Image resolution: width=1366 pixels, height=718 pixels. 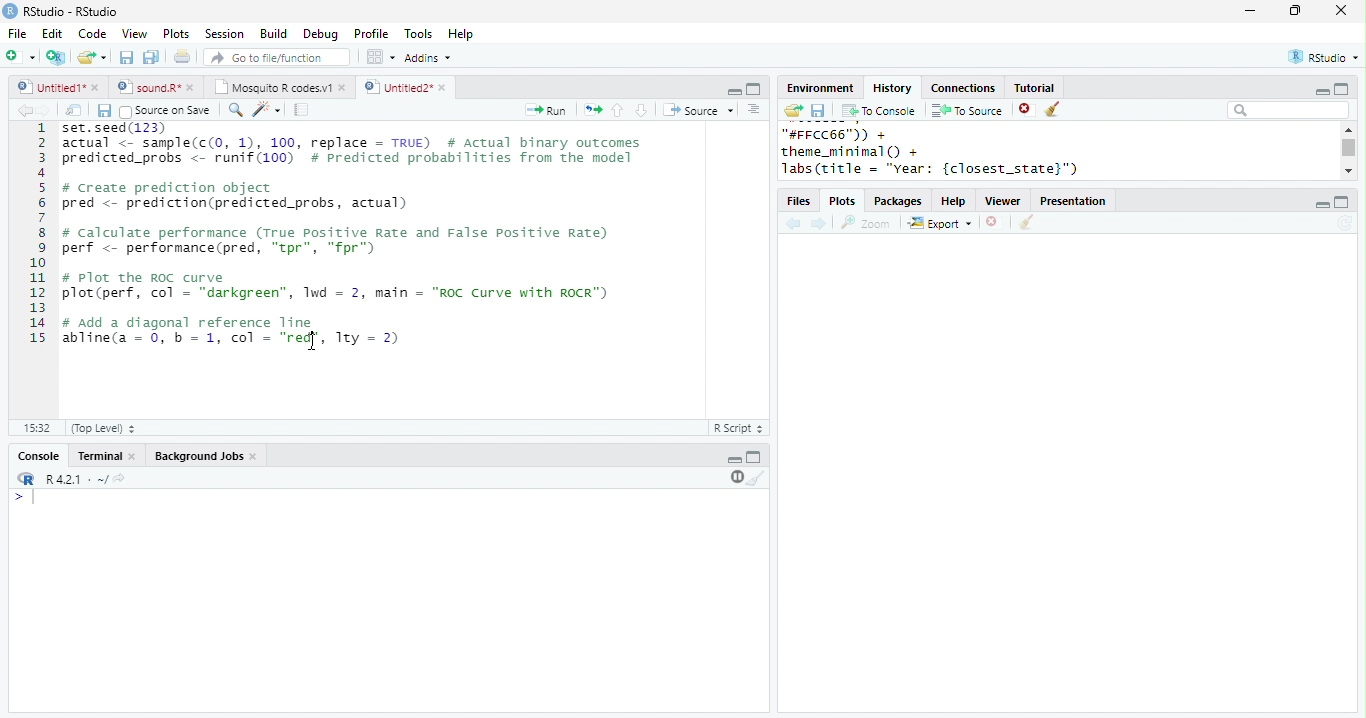 I want to click on search bar, so click(x=1288, y=109).